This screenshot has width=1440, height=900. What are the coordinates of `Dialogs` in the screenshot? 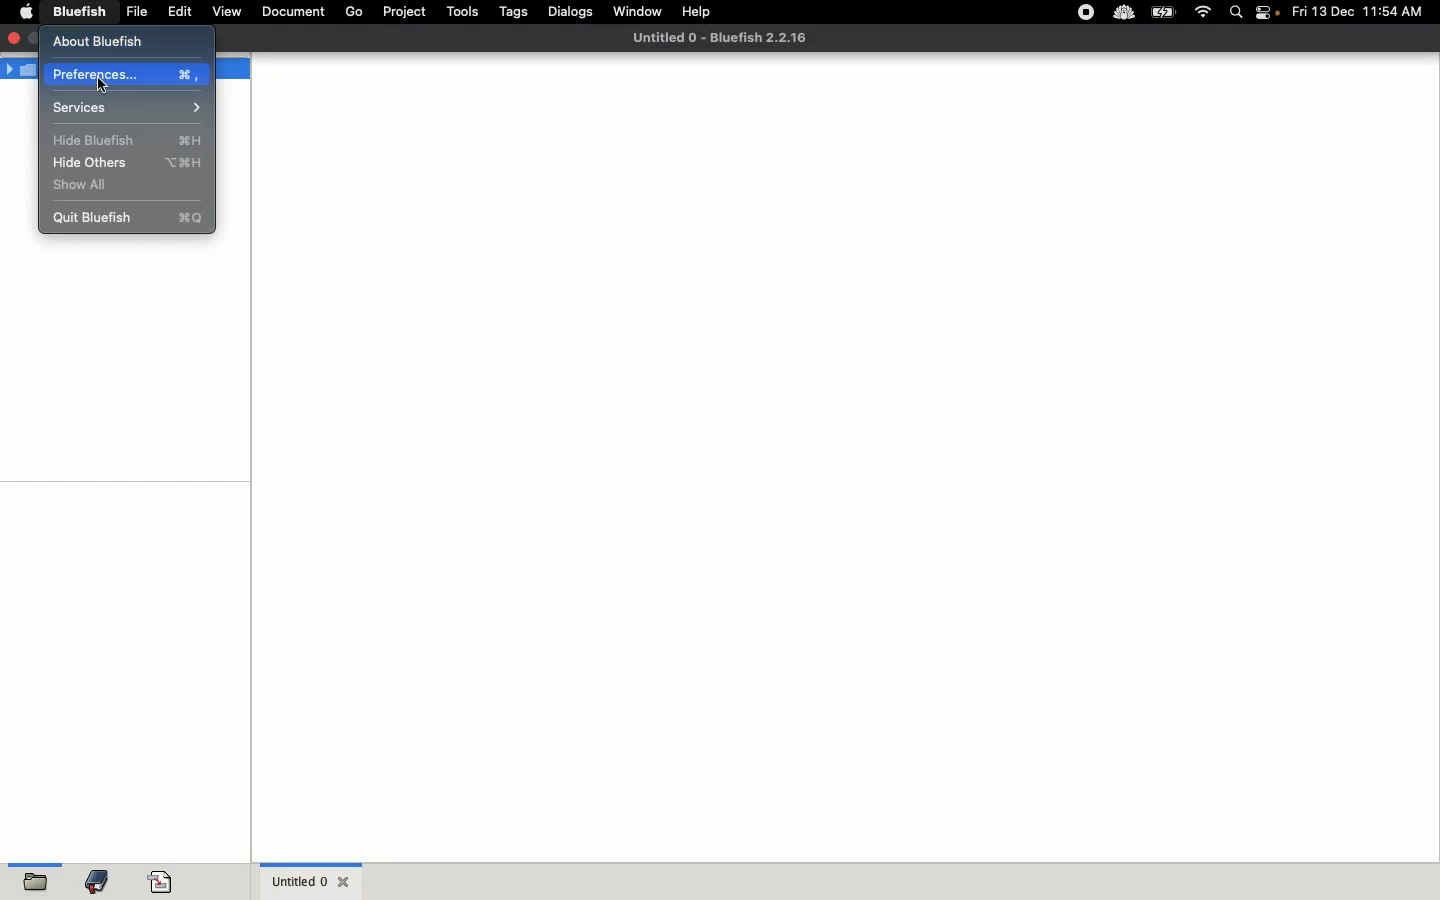 It's located at (570, 11).